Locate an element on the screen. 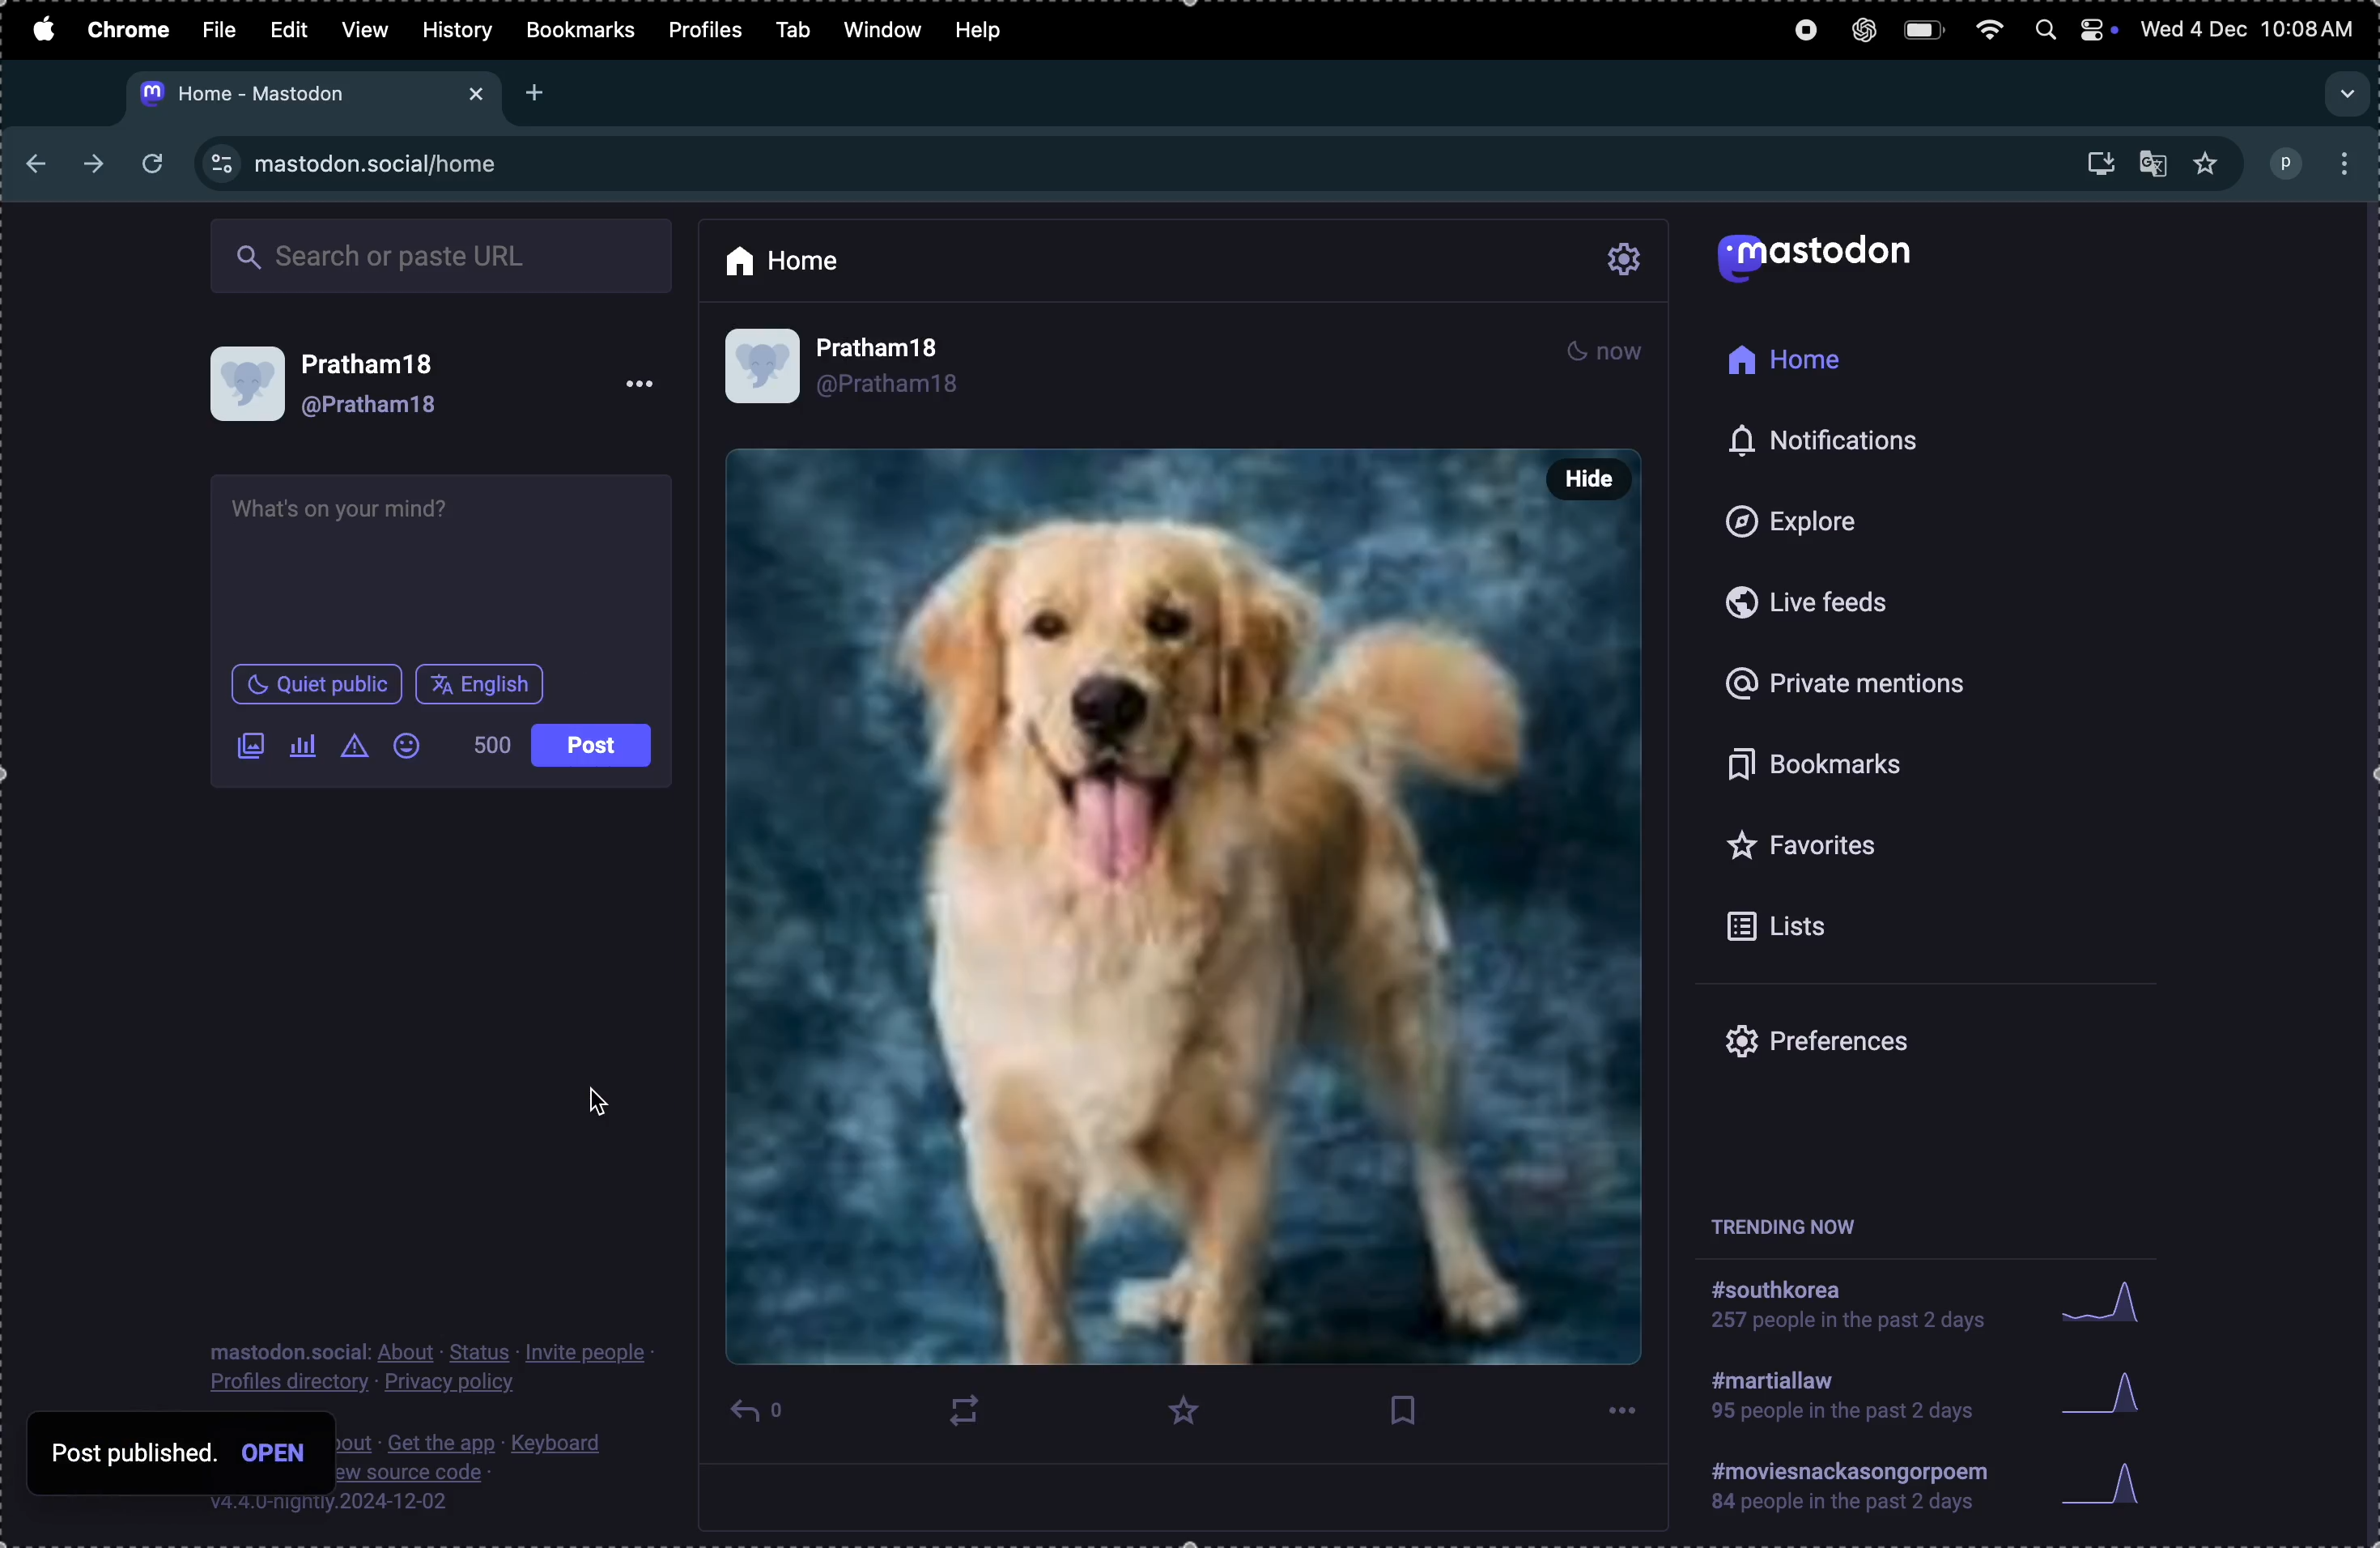 This screenshot has height=1548, width=2380. quiet place is located at coordinates (317, 687).